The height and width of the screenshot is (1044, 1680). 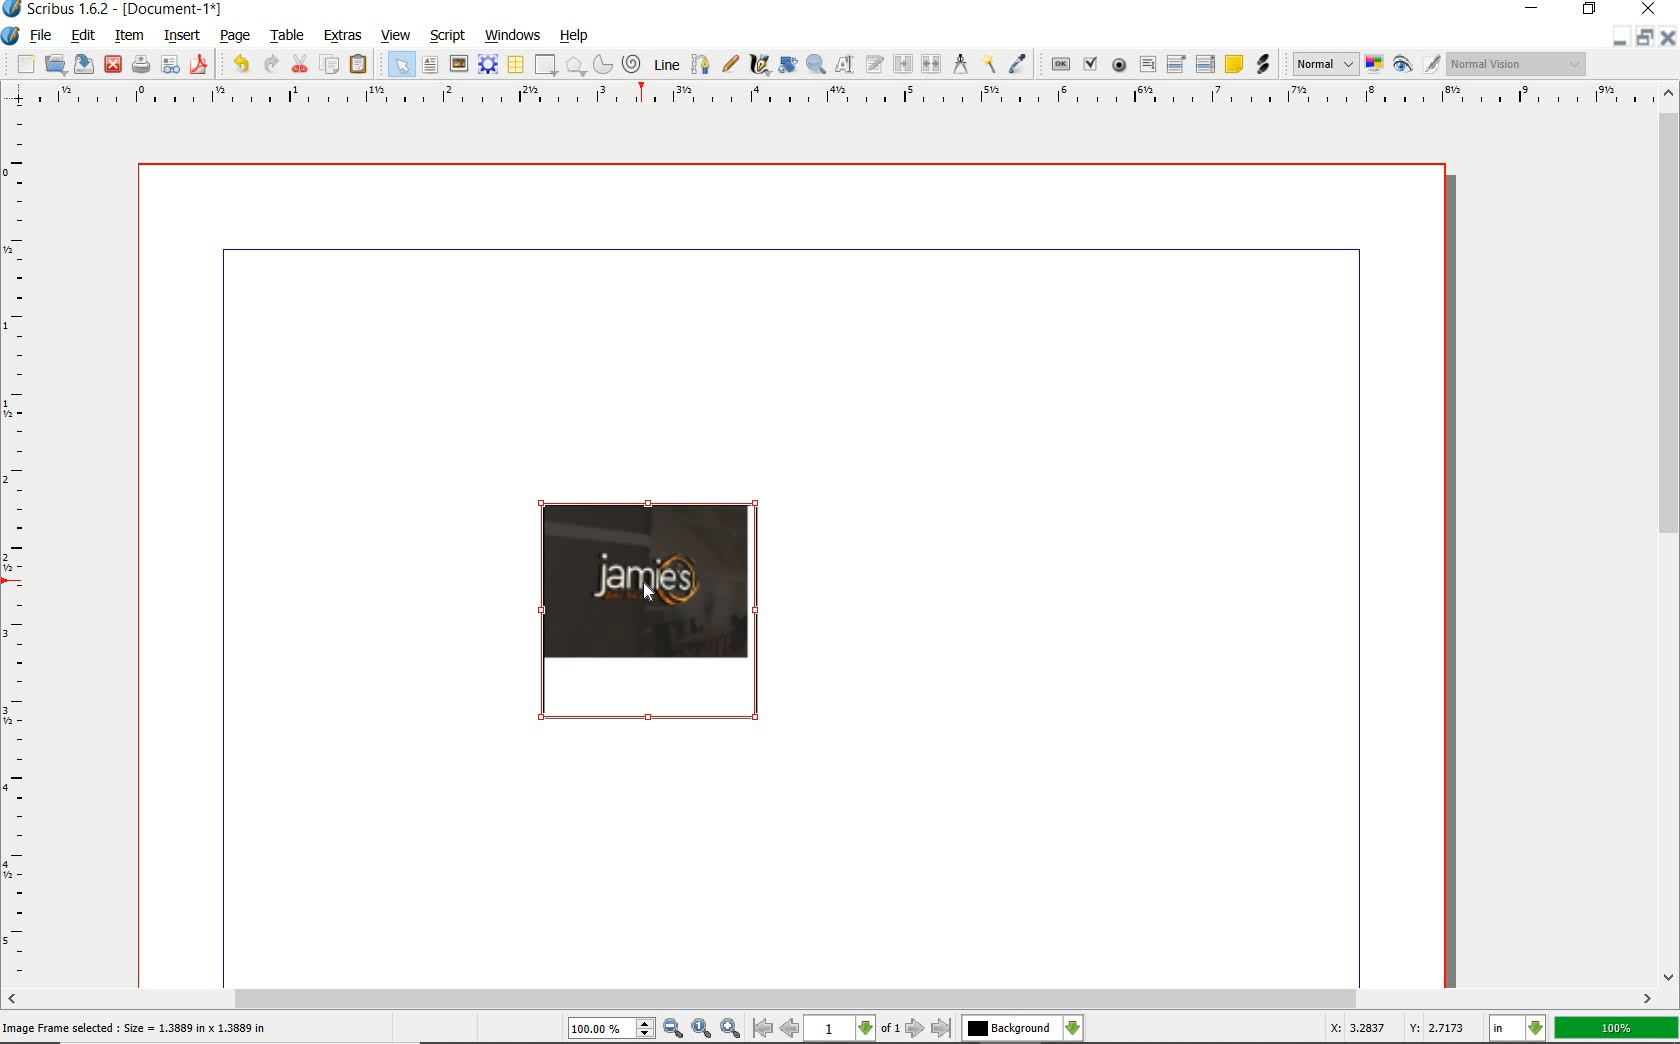 What do you see at coordinates (830, 998) in the screenshot?
I see `Scroll bar` at bounding box center [830, 998].